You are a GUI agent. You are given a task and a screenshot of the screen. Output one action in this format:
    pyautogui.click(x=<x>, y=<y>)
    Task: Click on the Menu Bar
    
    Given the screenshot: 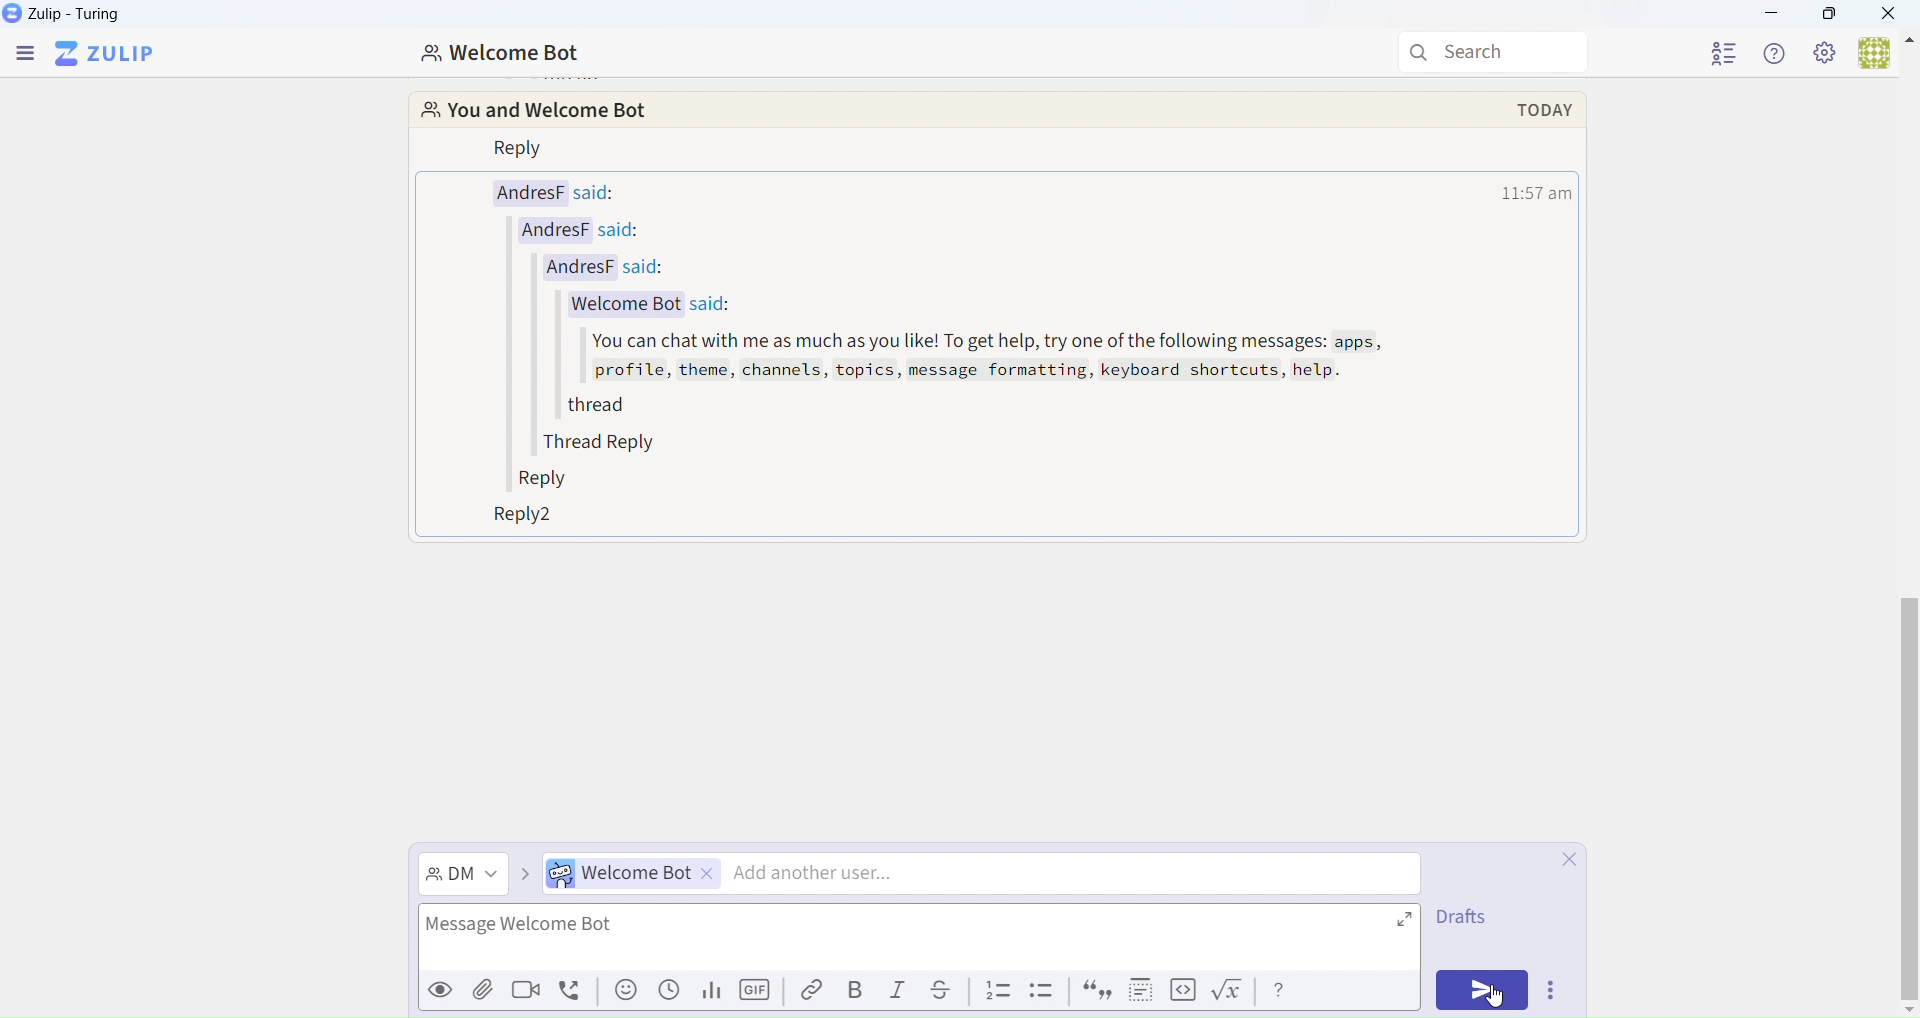 What is the action you would take?
    pyautogui.click(x=26, y=57)
    